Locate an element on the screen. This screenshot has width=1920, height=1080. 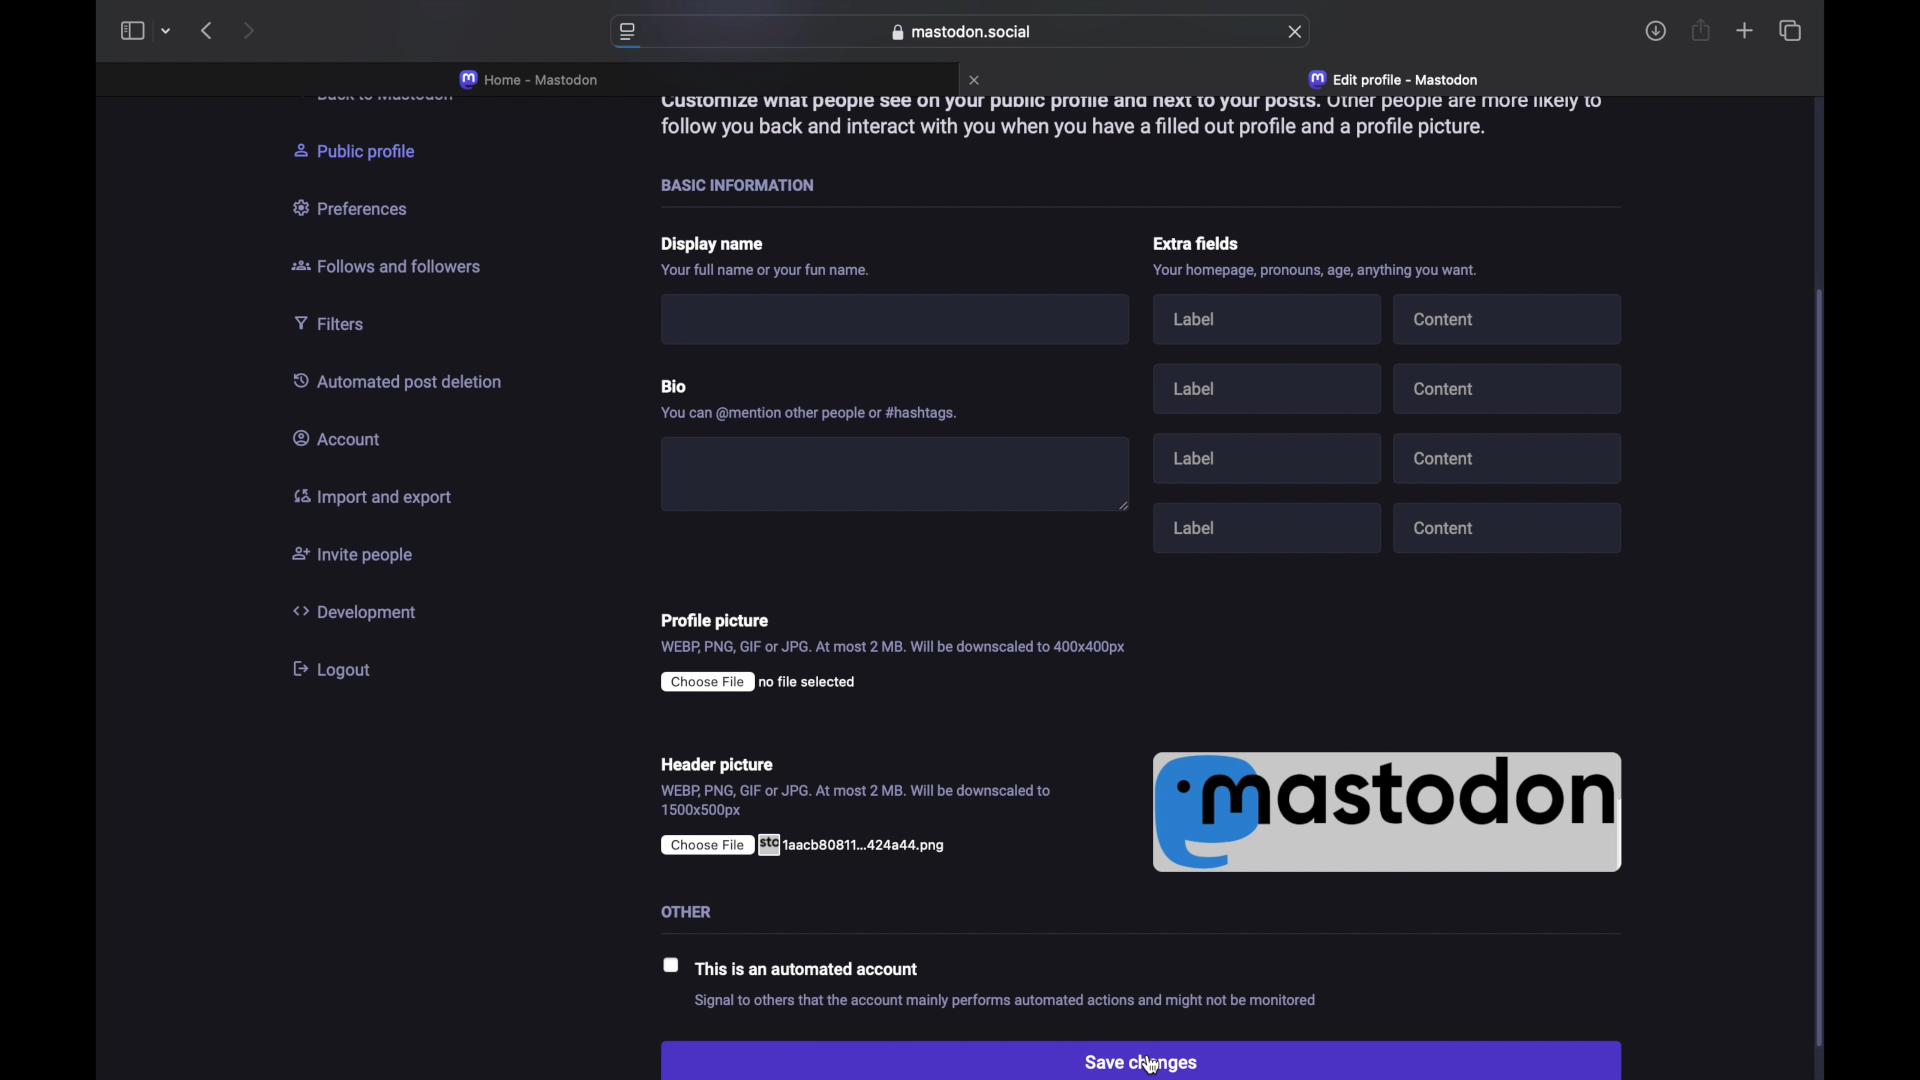
Extra fields is located at coordinates (1200, 243).